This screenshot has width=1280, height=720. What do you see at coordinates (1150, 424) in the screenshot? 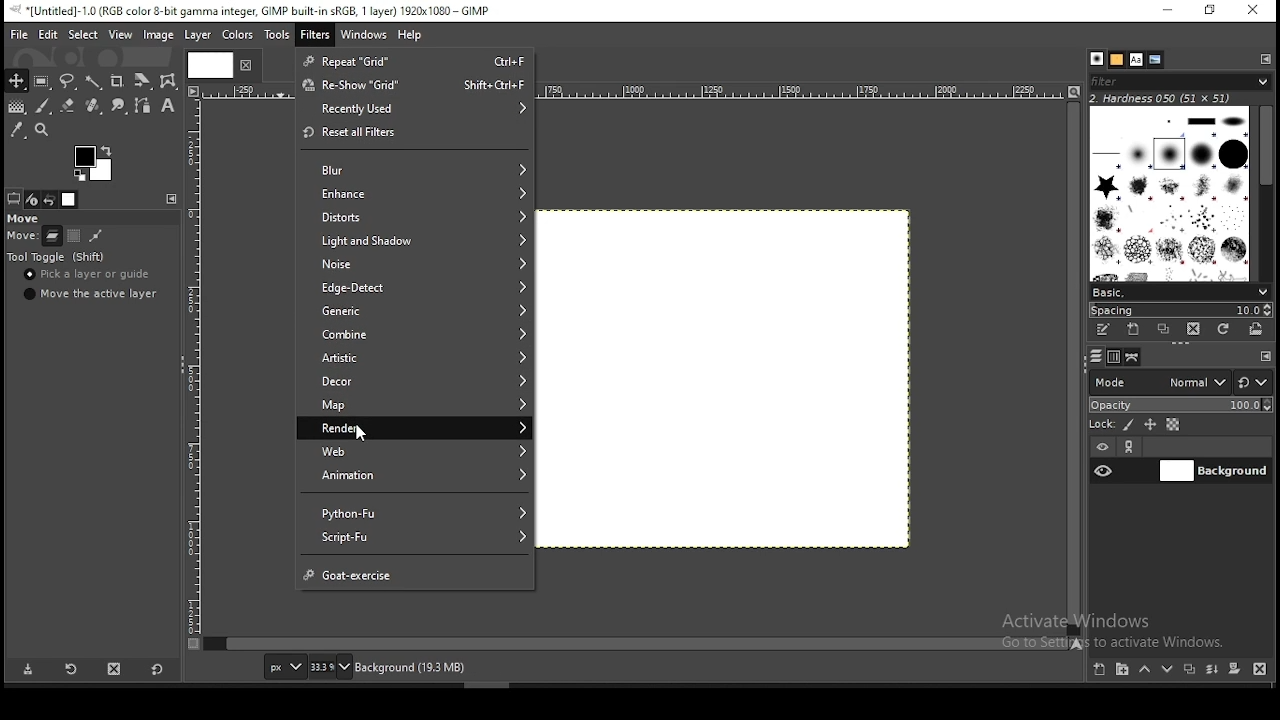
I see `lock size and position` at bounding box center [1150, 424].